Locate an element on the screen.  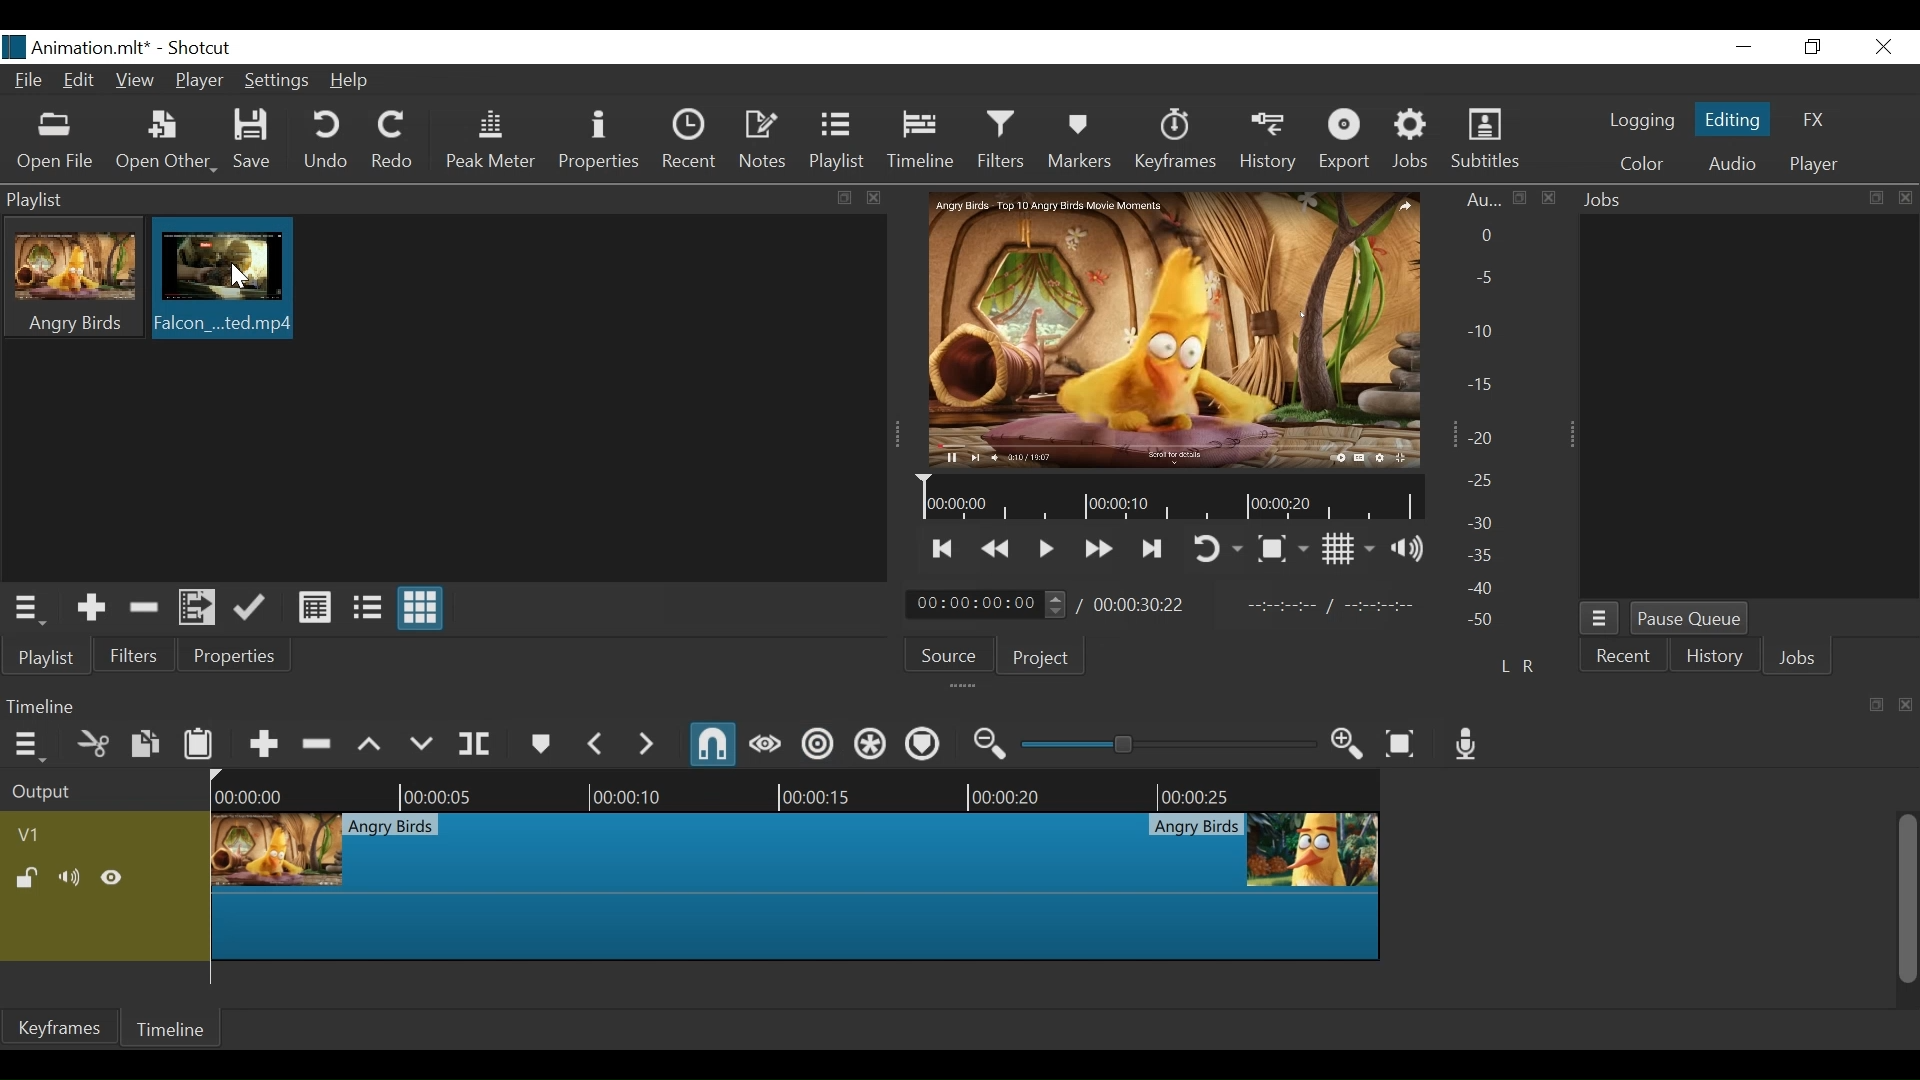
File is located at coordinates (28, 79).